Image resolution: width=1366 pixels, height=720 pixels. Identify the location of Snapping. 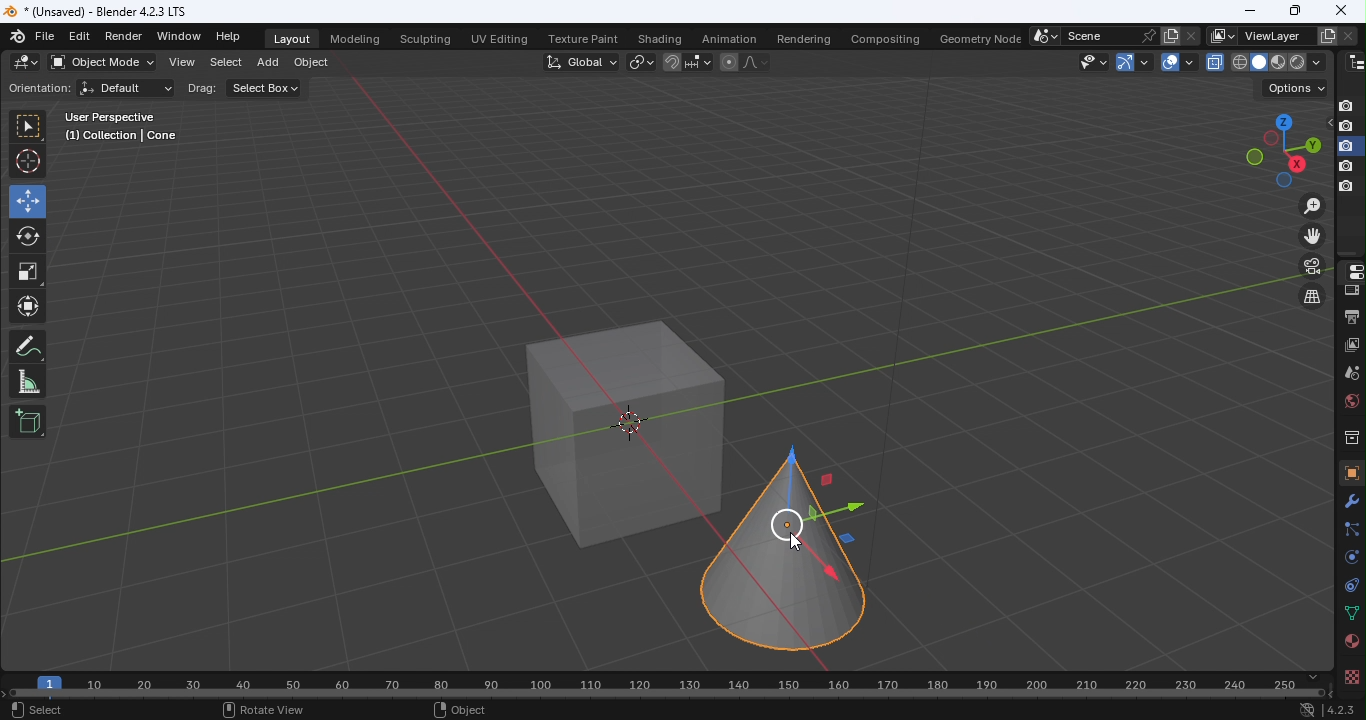
(699, 61).